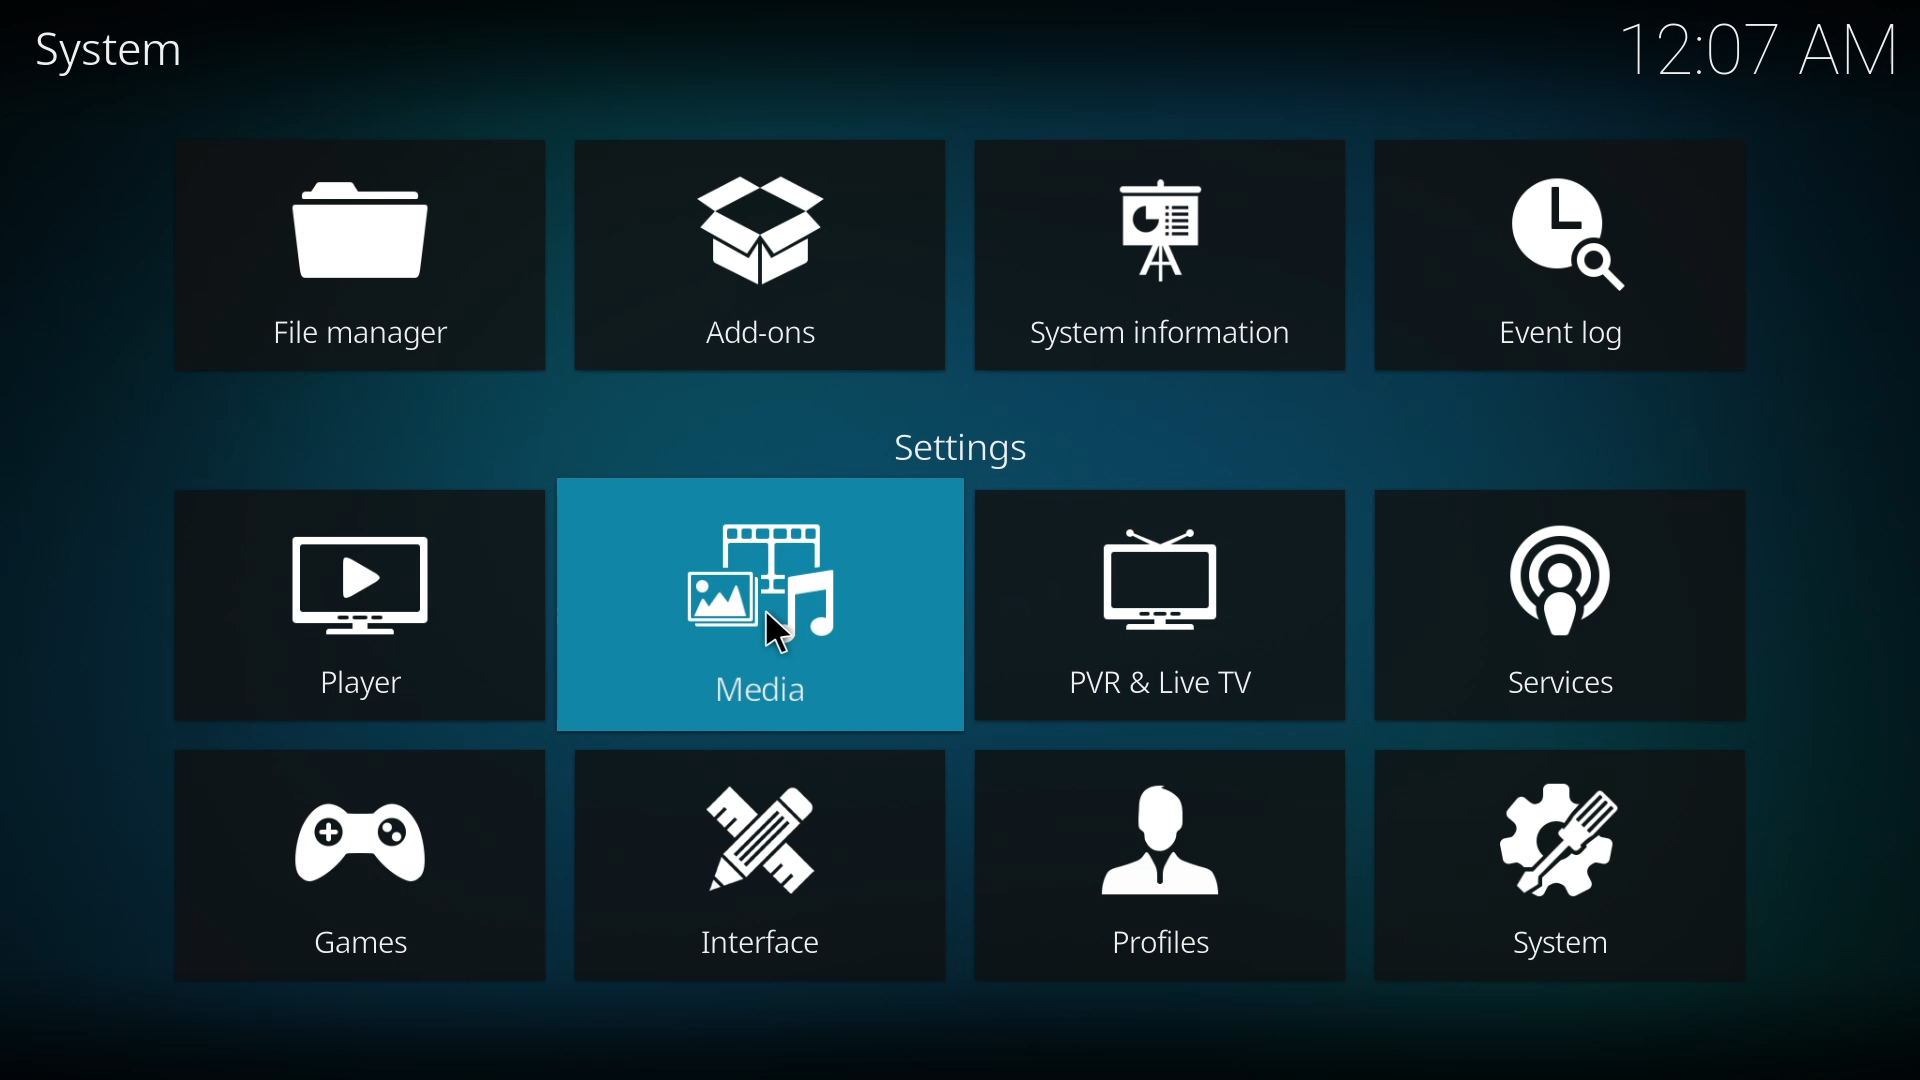 This screenshot has height=1080, width=1920. What do you see at coordinates (1160, 610) in the screenshot?
I see `pvr & live tv` at bounding box center [1160, 610].